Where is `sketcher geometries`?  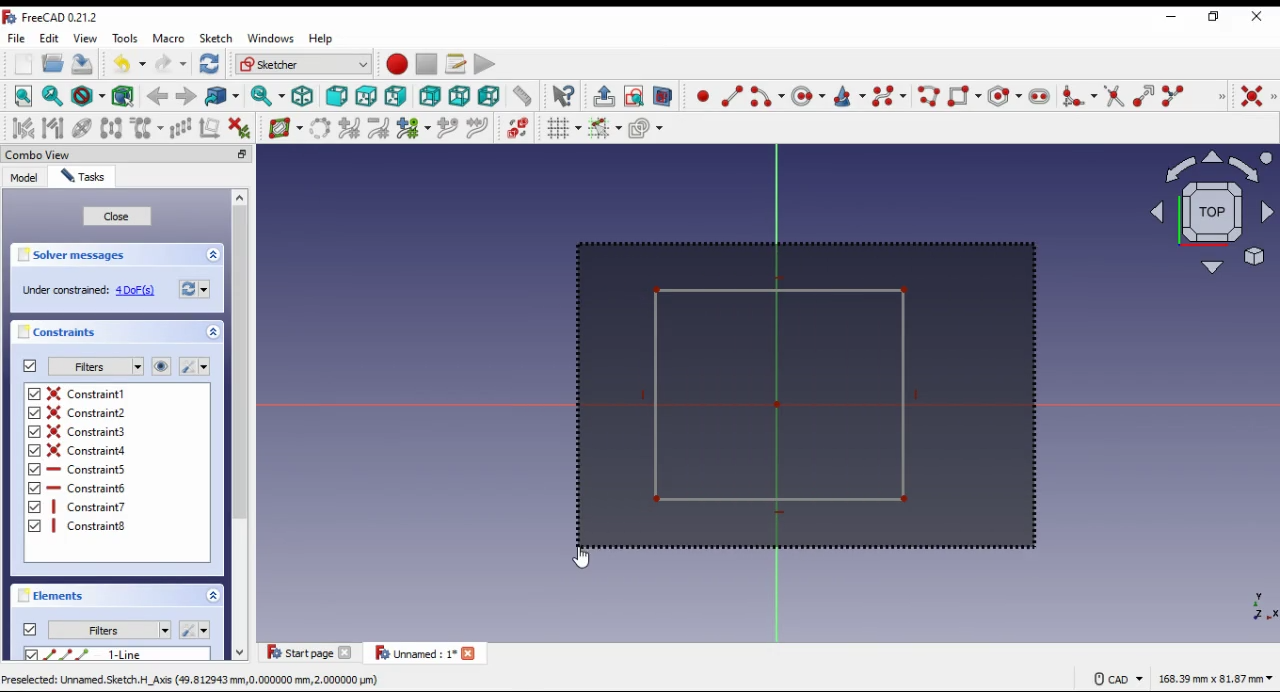 sketcher geometries is located at coordinates (1221, 95).